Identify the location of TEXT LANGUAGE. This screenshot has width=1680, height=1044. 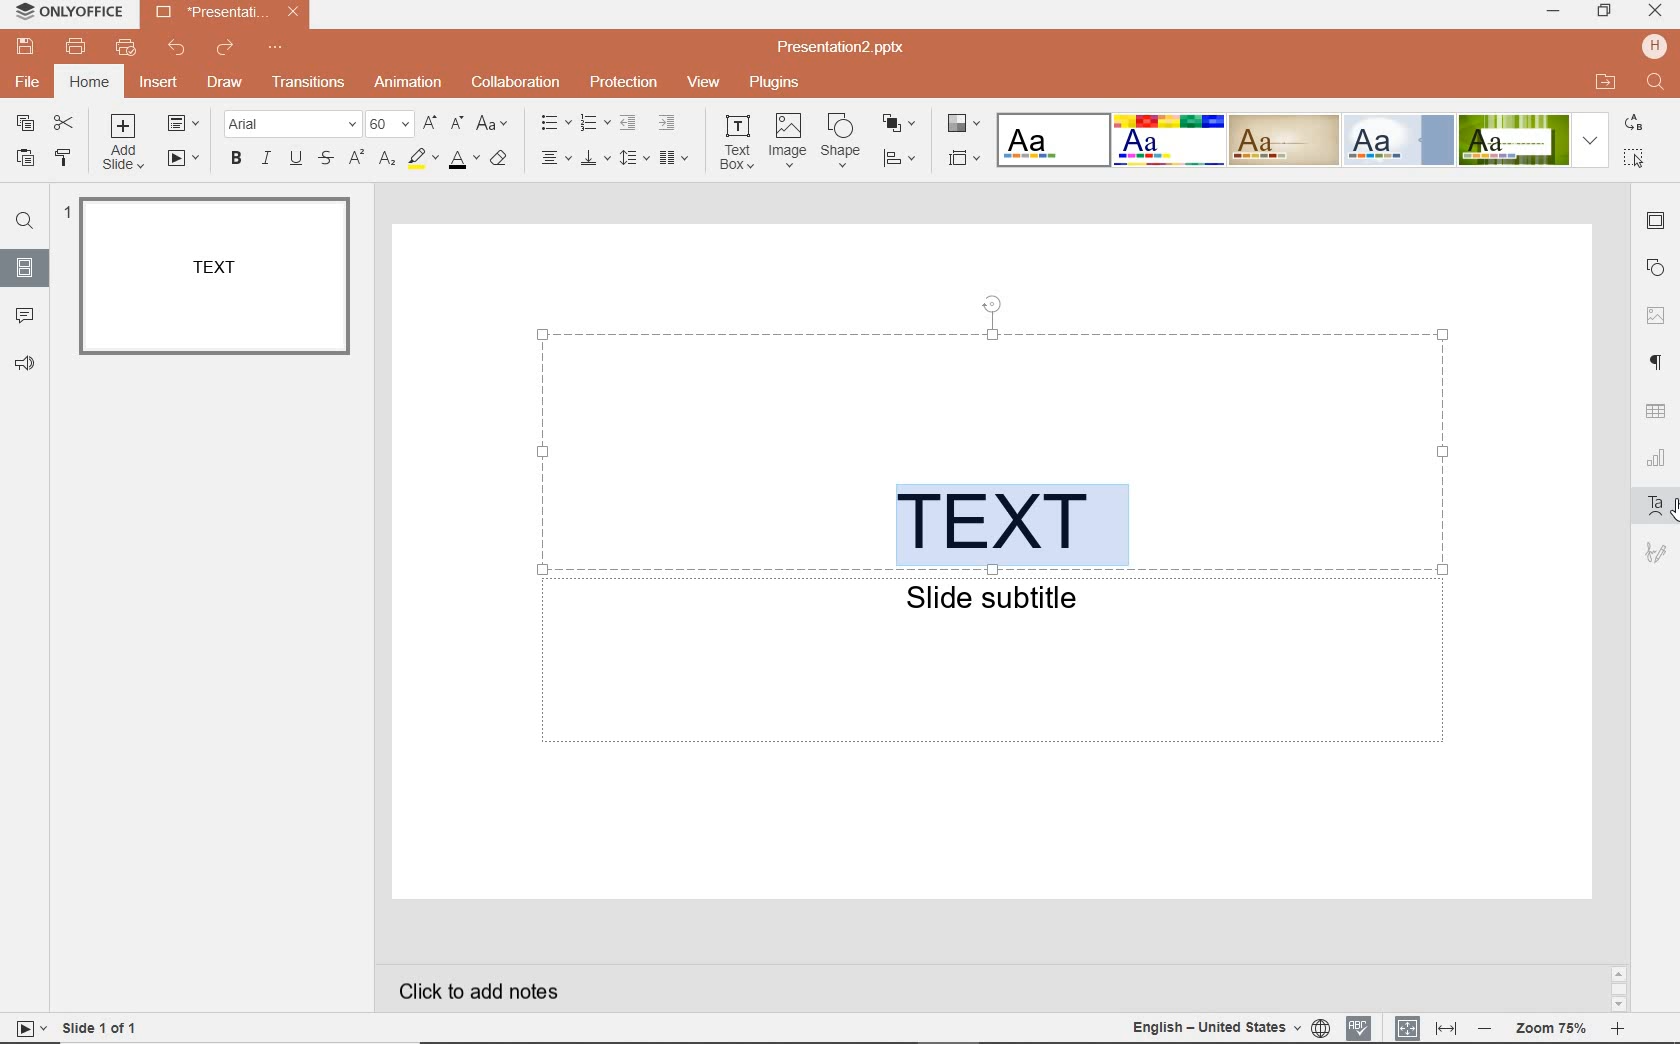
(1229, 1026).